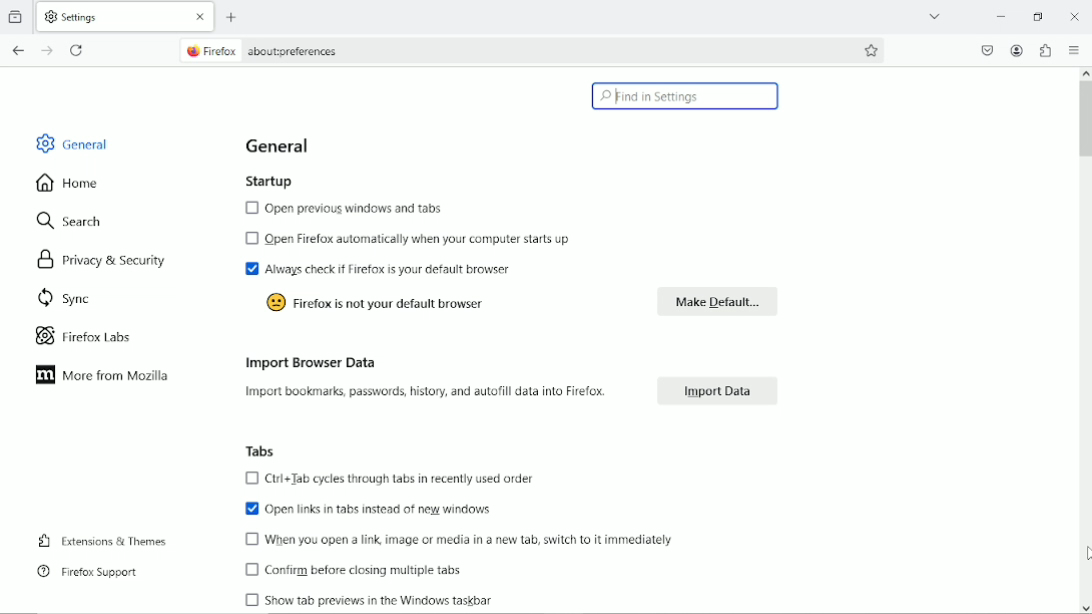 This screenshot has width=1092, height=614. Describe the element at coordinates (380, 304) in the screenshot. I see `Firefox is not your default browser` at that location.